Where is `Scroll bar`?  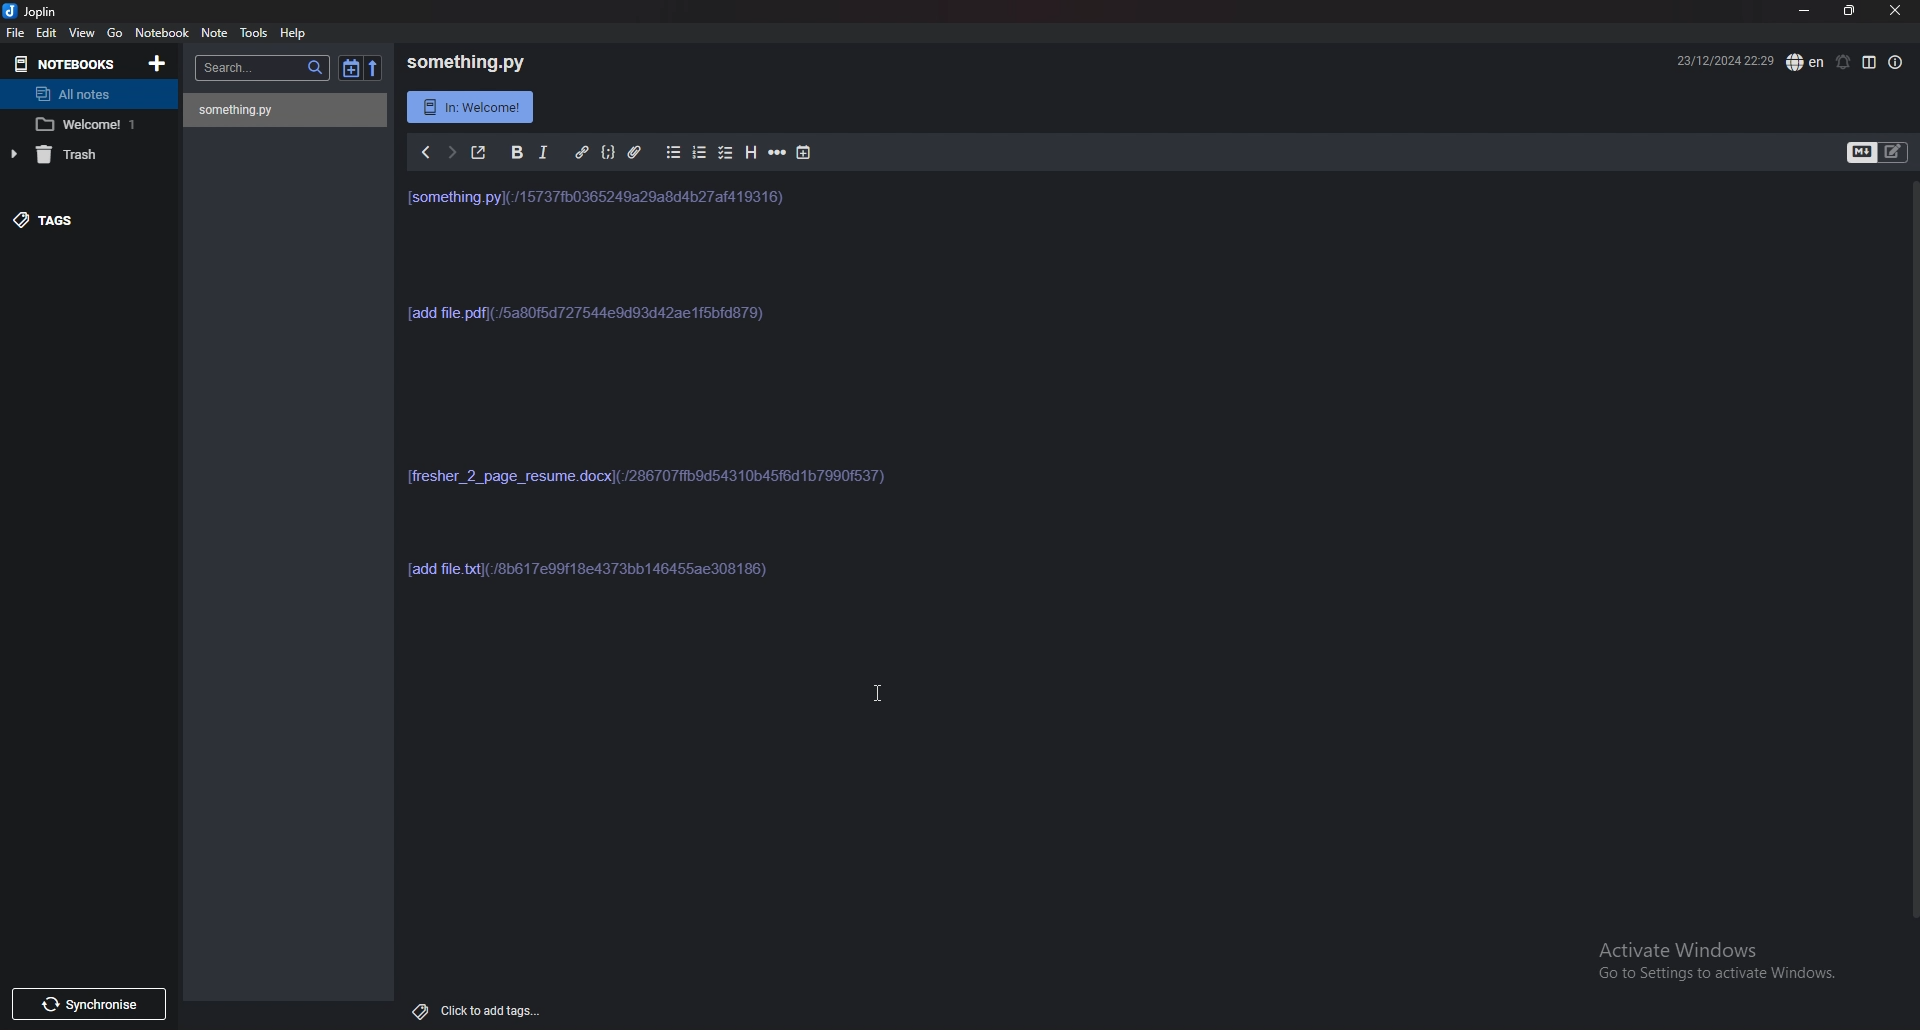 Scroll bar is located at coordinates (1915, 563).